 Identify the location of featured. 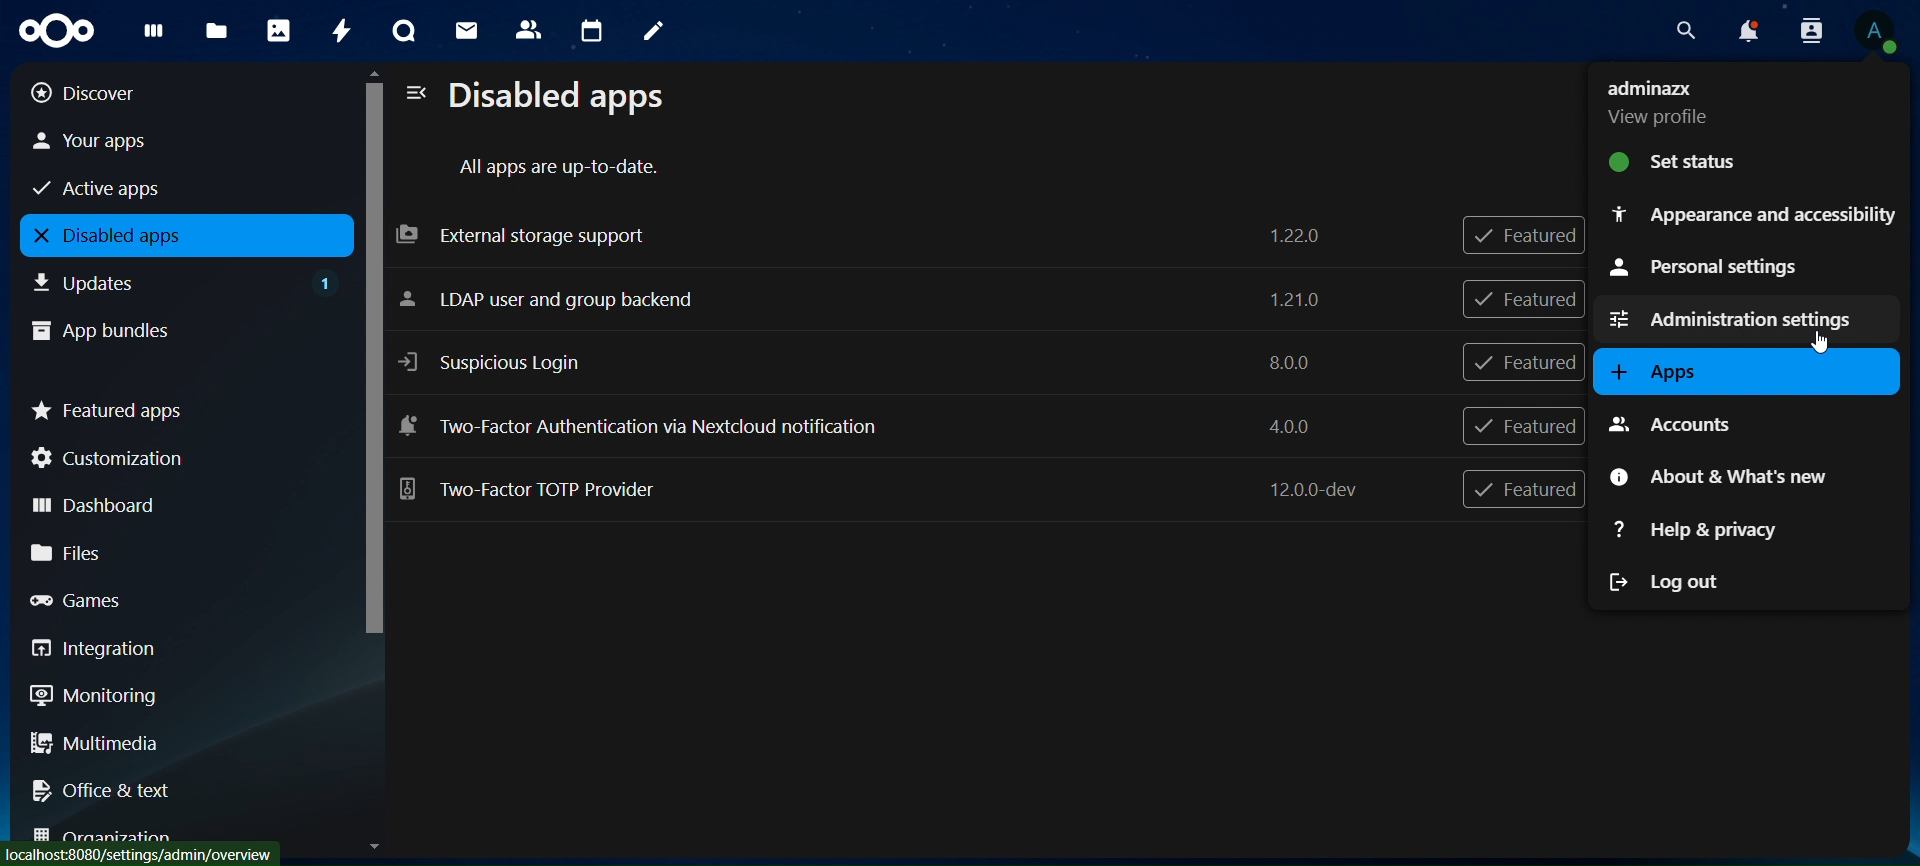
(1527, 363).